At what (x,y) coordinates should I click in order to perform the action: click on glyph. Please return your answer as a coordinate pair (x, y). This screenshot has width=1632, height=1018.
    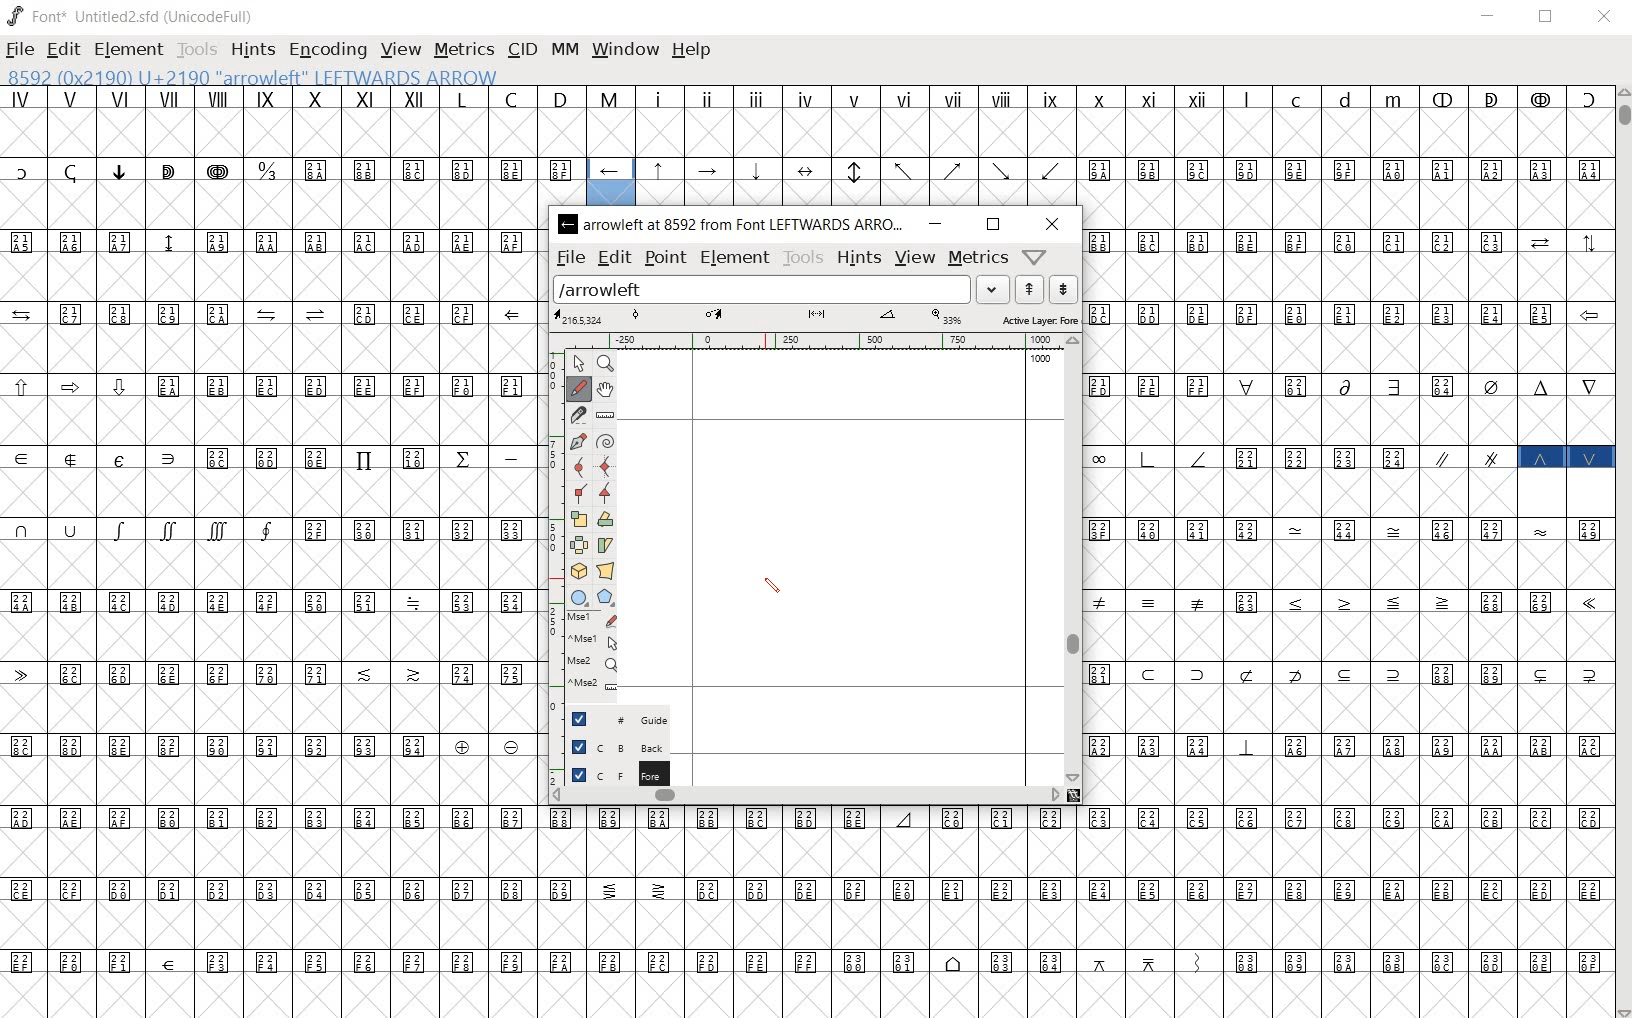
    Looking at the image, I should click on (812, 911).